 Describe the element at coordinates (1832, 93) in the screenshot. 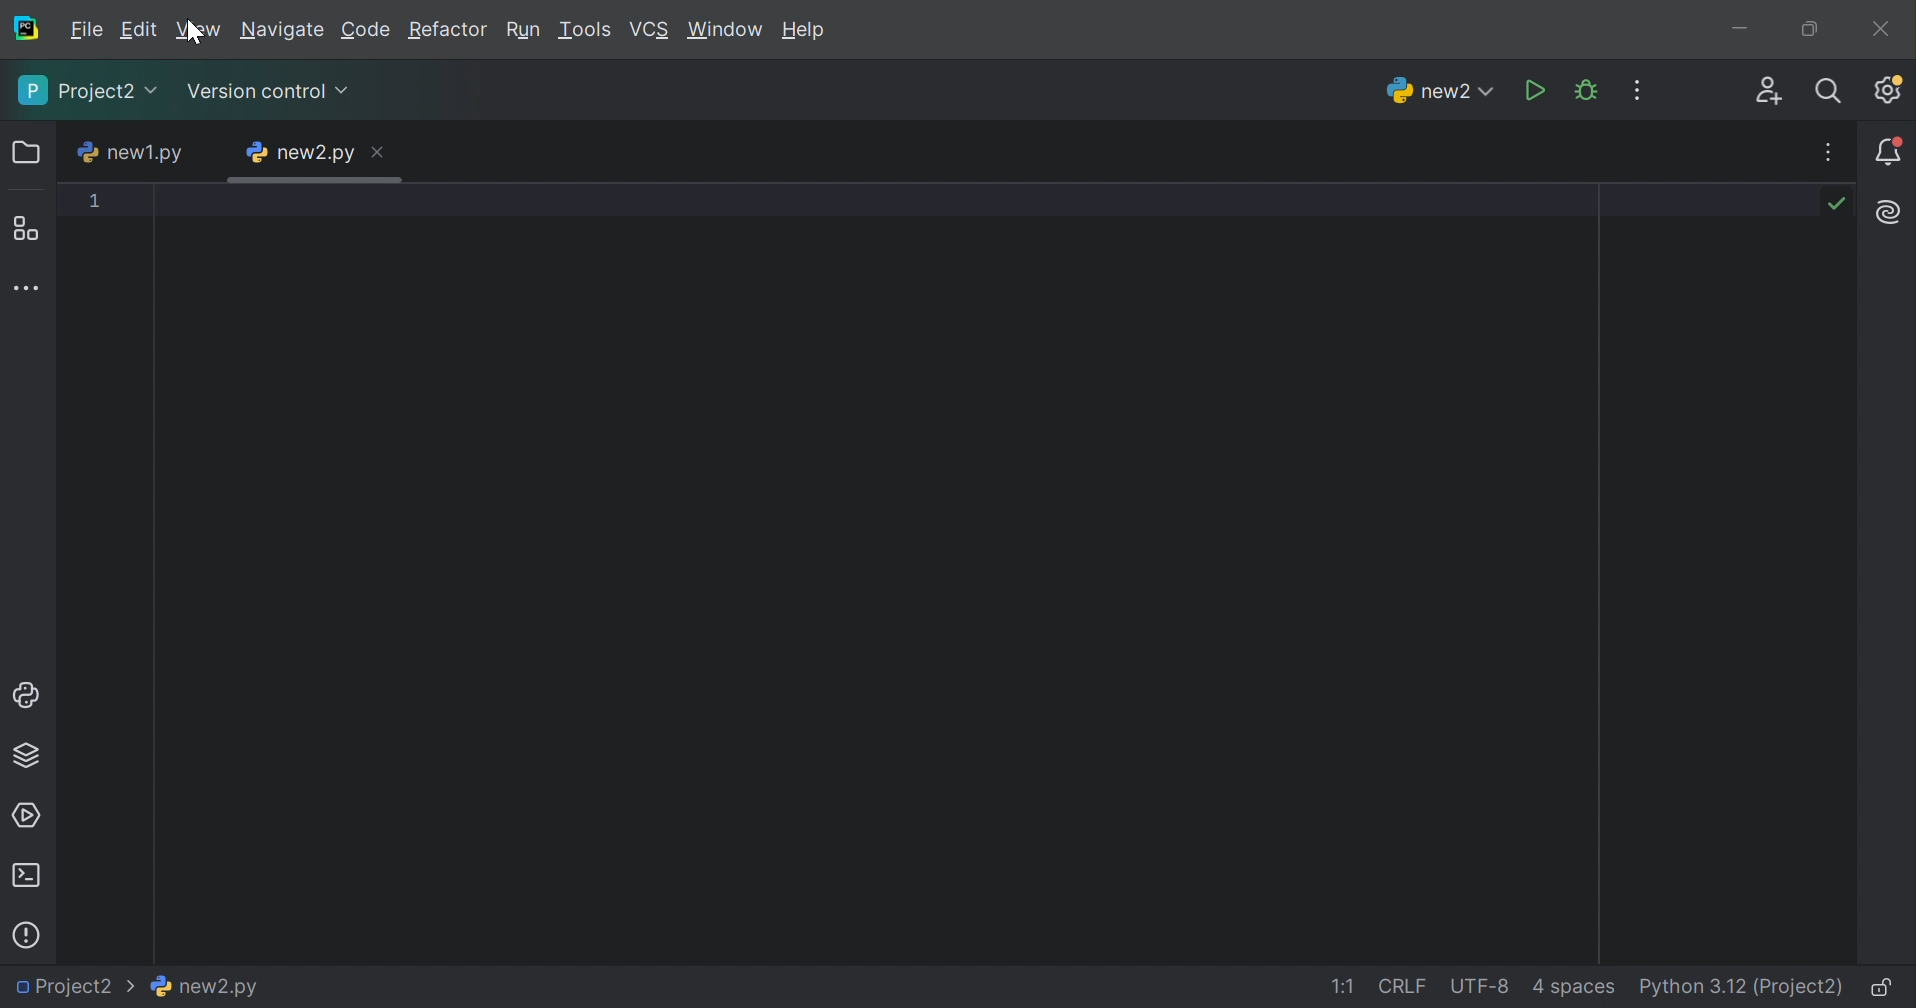

I see `Search everywhere` at that location.